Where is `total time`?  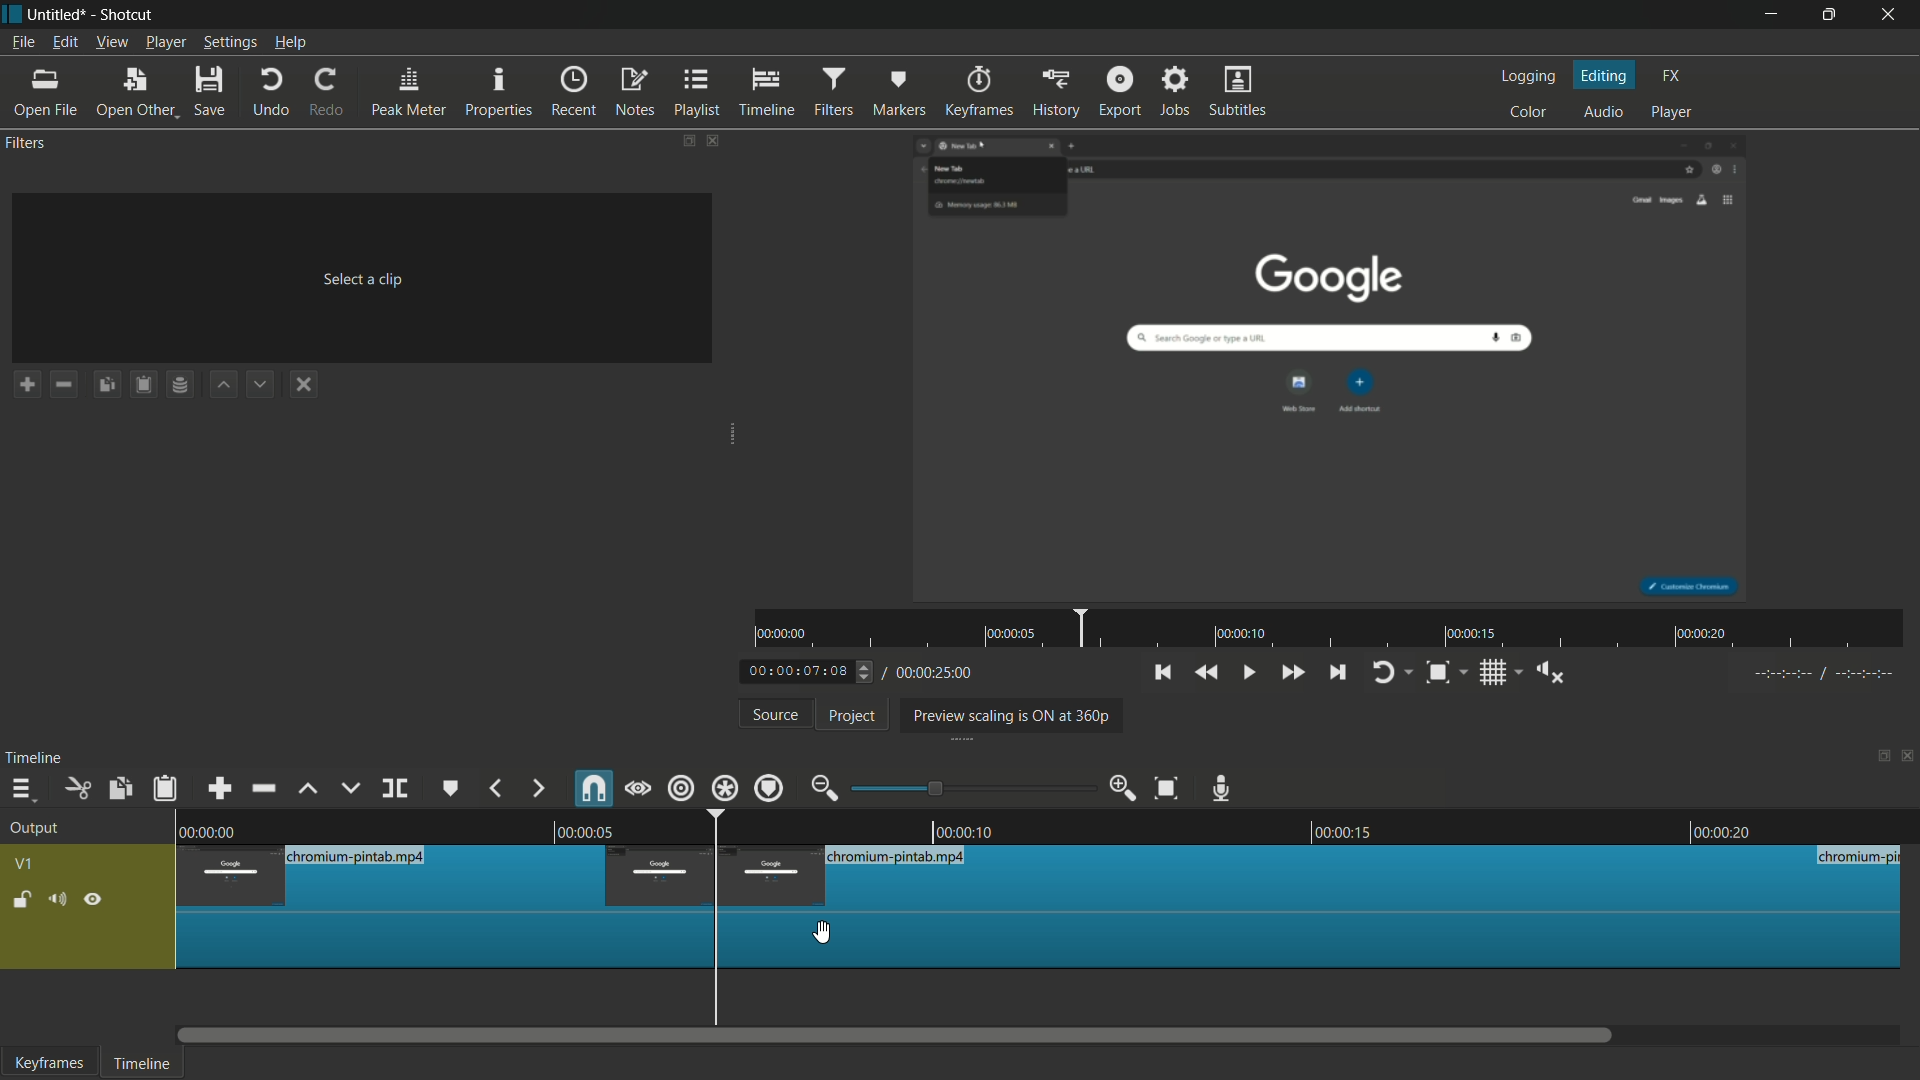 total time is located at coordinates (932, 673).